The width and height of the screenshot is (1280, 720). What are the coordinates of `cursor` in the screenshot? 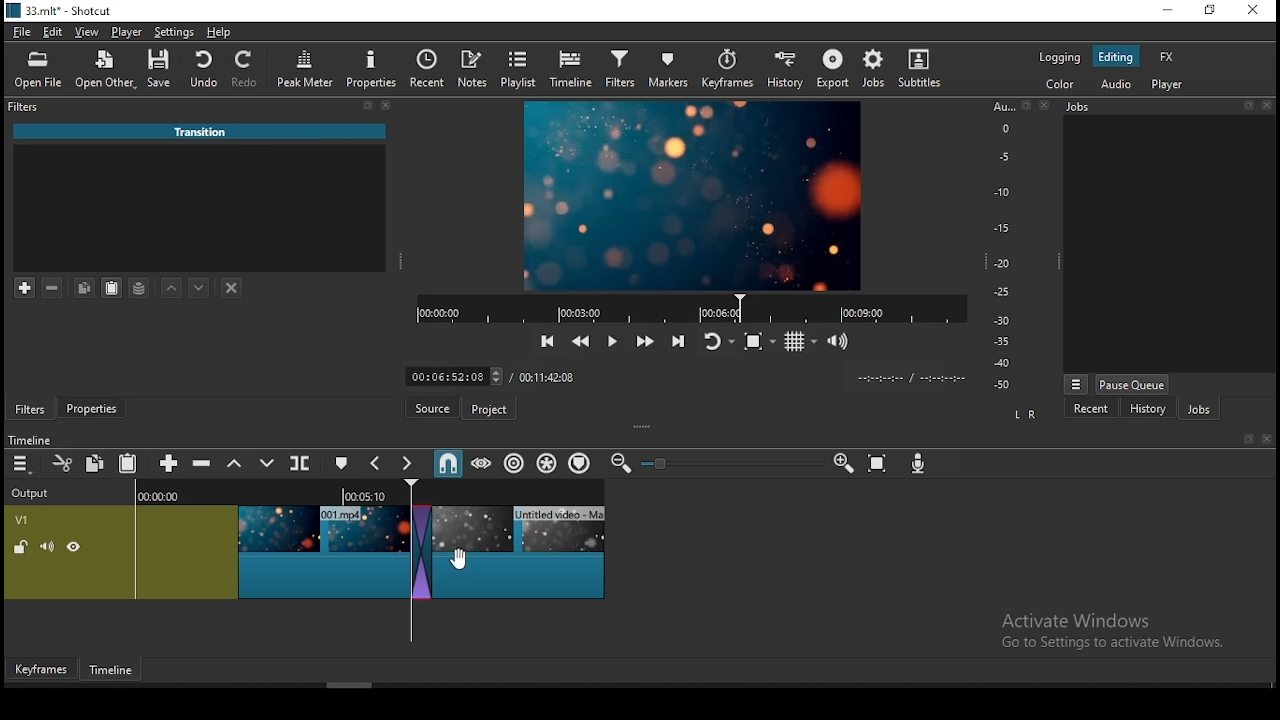 It's located at (467, 565).